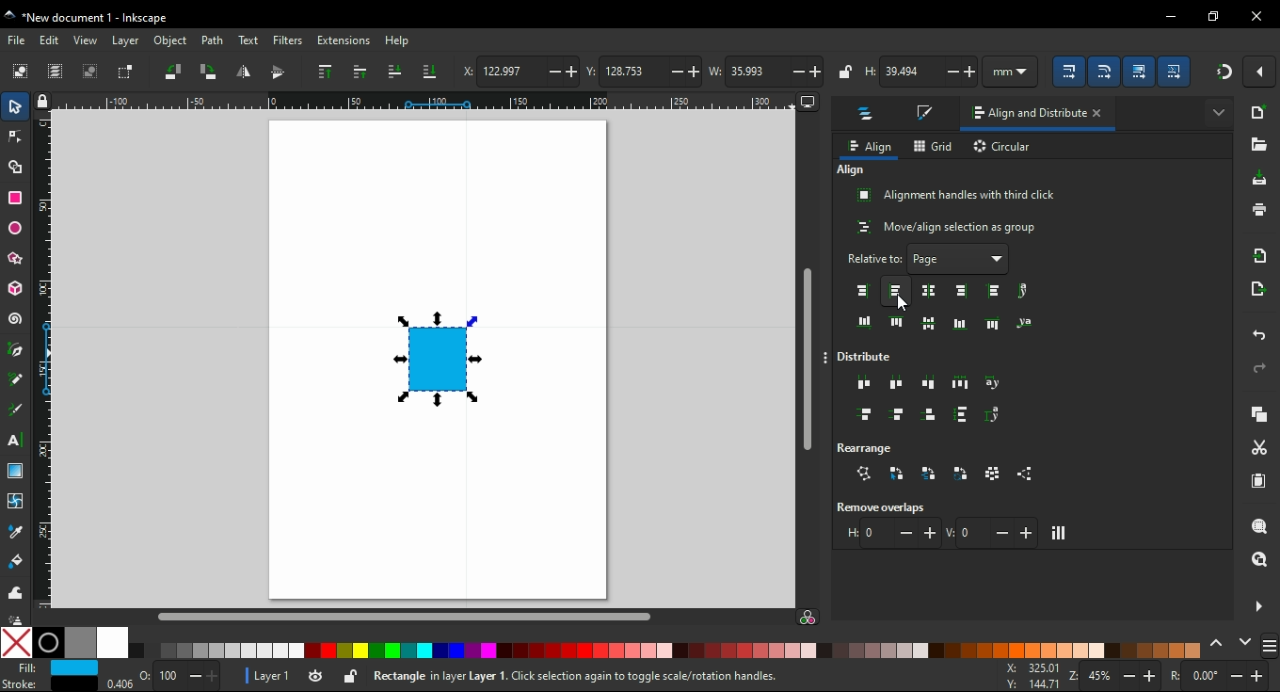 This screenshot has height=692, width=1280. What do you see at coordinates (242, 72) in the screenshot?
I see `flip horizontal` at bounding box center [242, 72].